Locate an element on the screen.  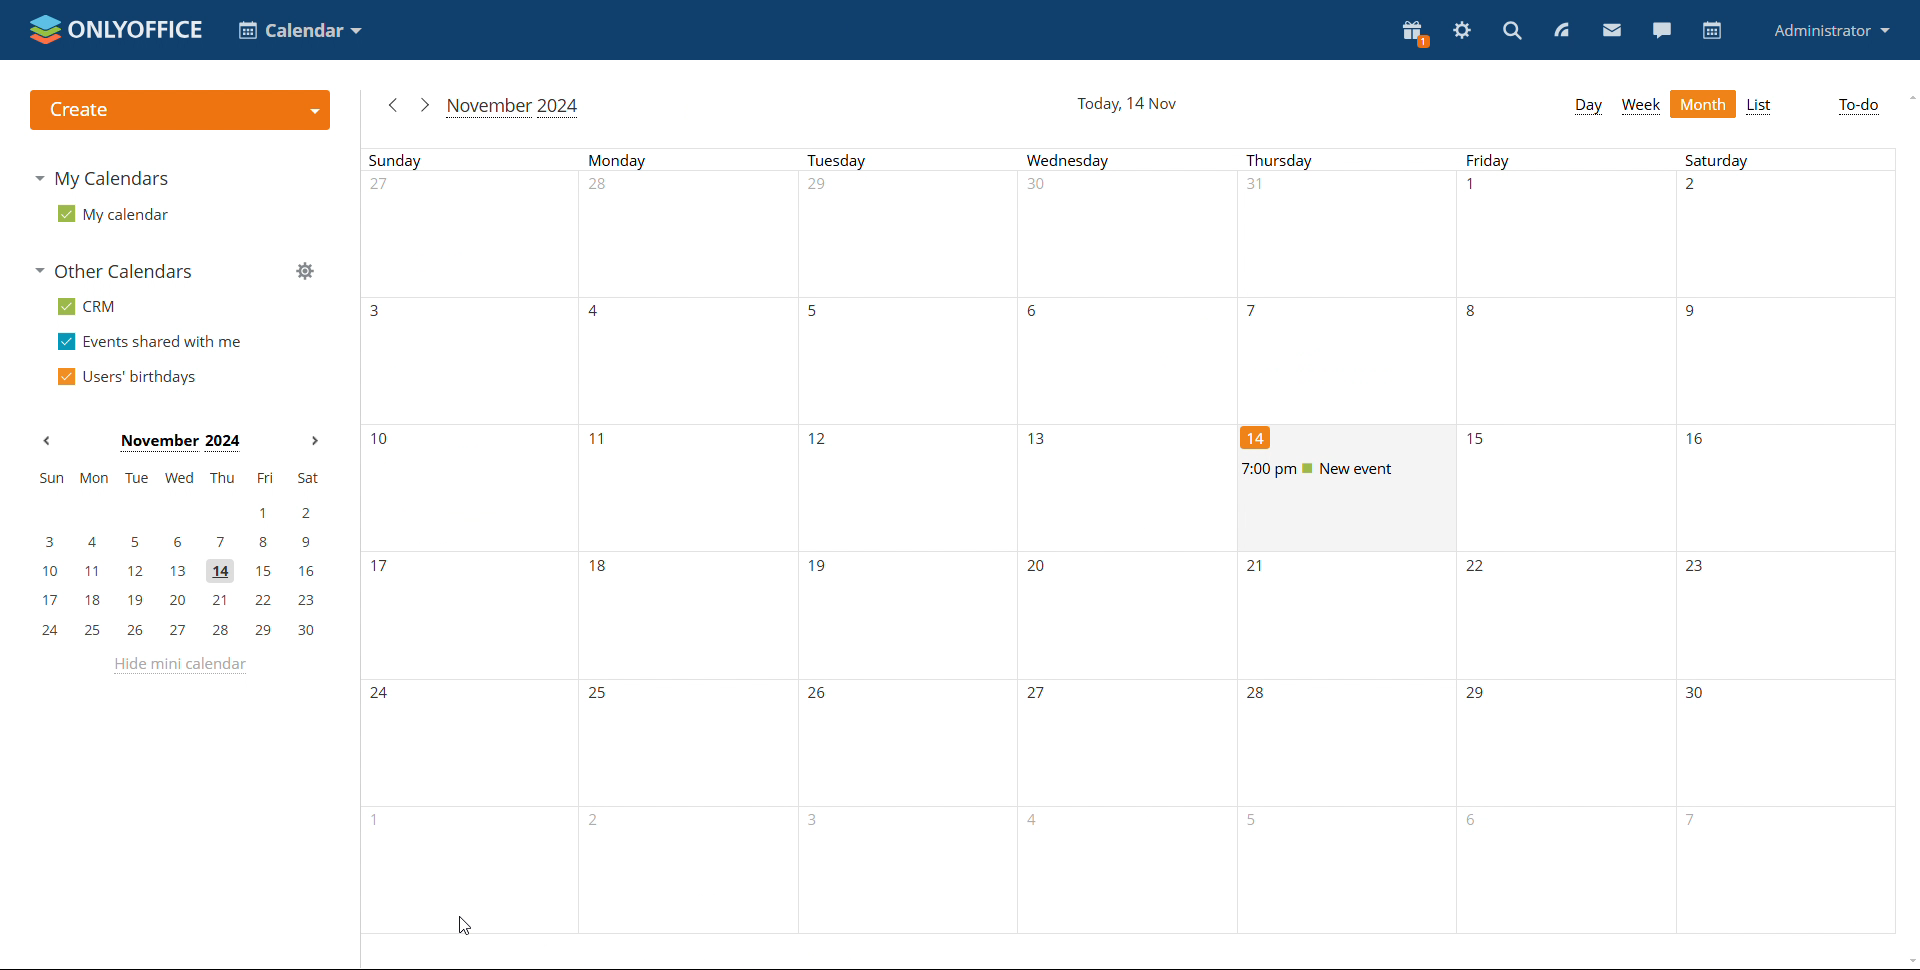
logo is located at coordinates (116, 30).